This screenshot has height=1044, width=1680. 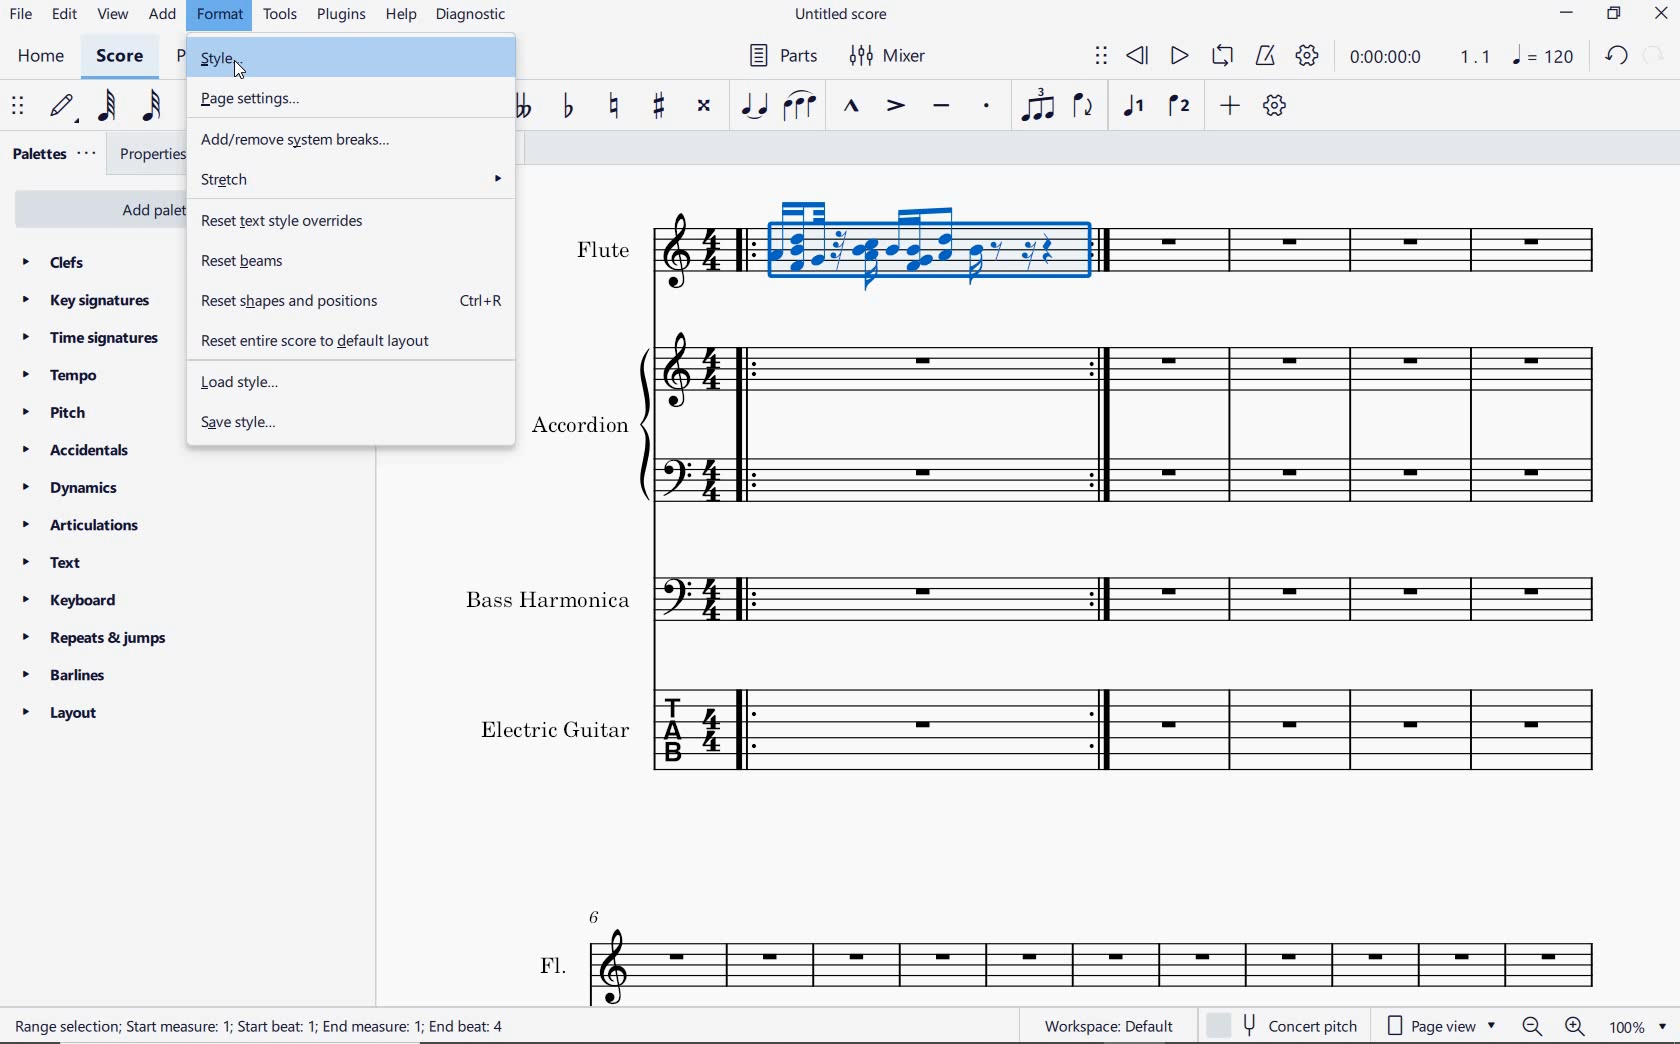 What do you see at coordinates (1065, 955) in the screenshot?
I see `FL` at bounding box center [1065, 955].